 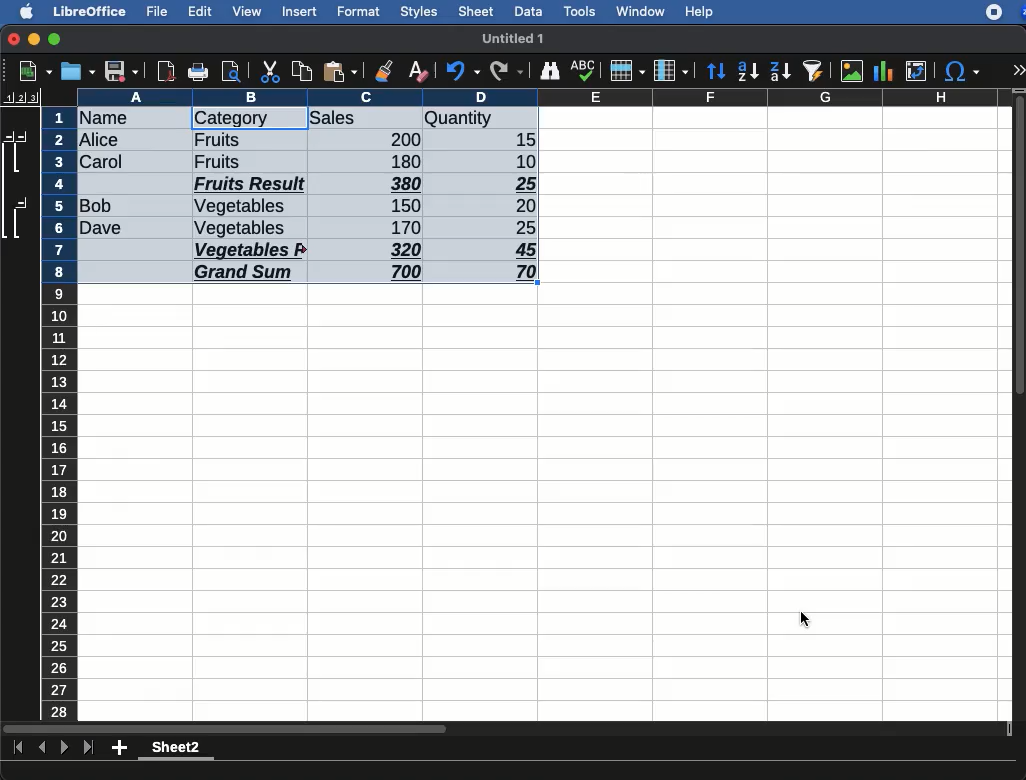 What do you see at coordinates (35, 39) in the screenshot?
I see `minimize` at bounding box center [35, 39].